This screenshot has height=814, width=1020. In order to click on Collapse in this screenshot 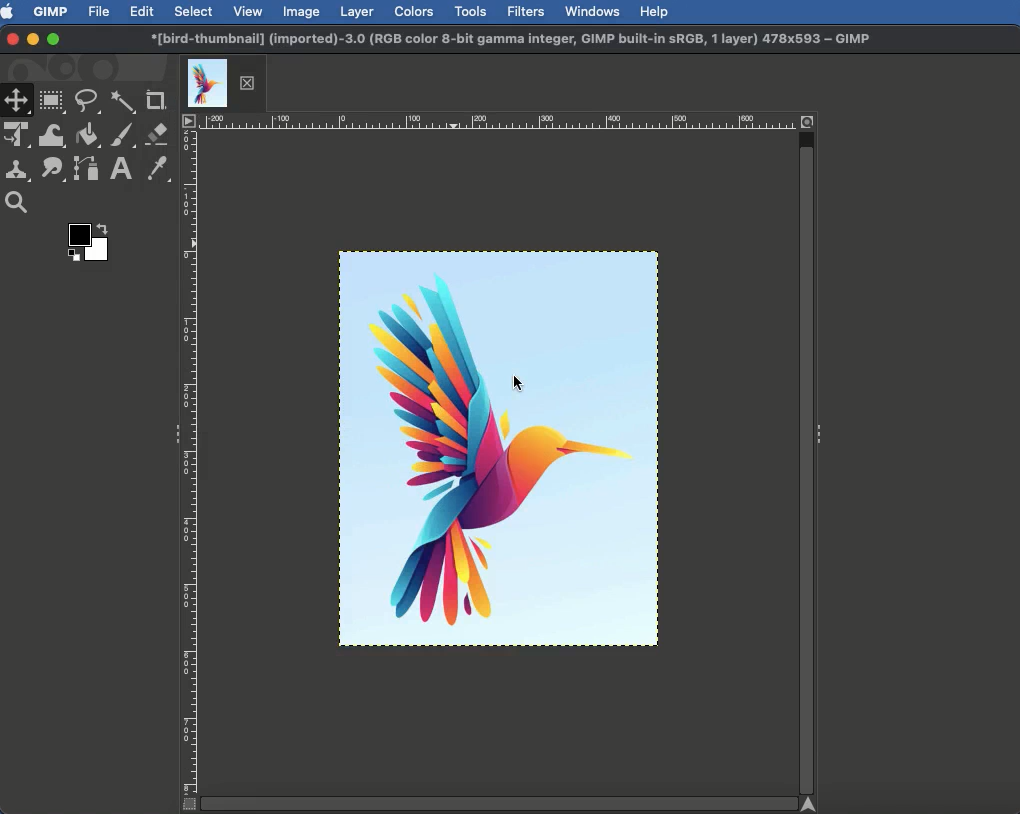, I will do `click(819, 437)`.